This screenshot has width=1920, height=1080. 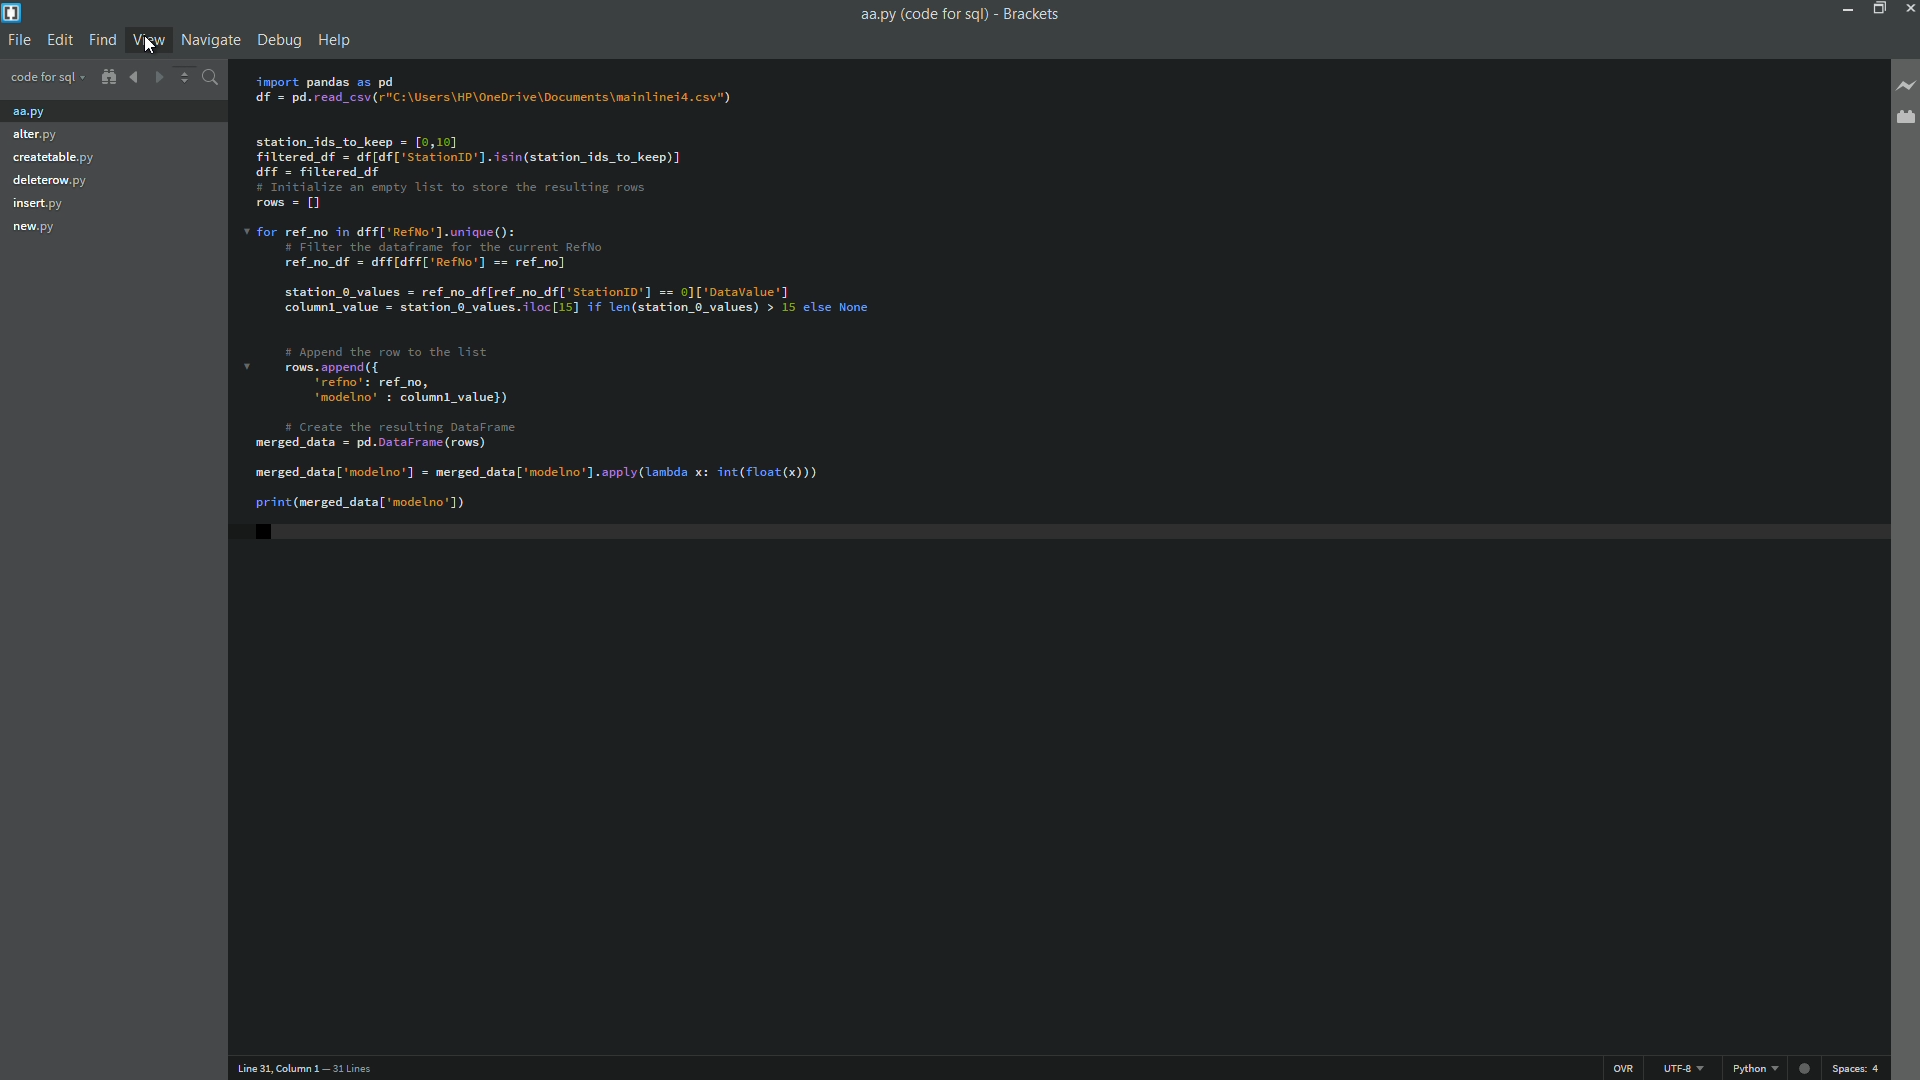 I want to click on file encoding button, so click(x=1685, y=1069).